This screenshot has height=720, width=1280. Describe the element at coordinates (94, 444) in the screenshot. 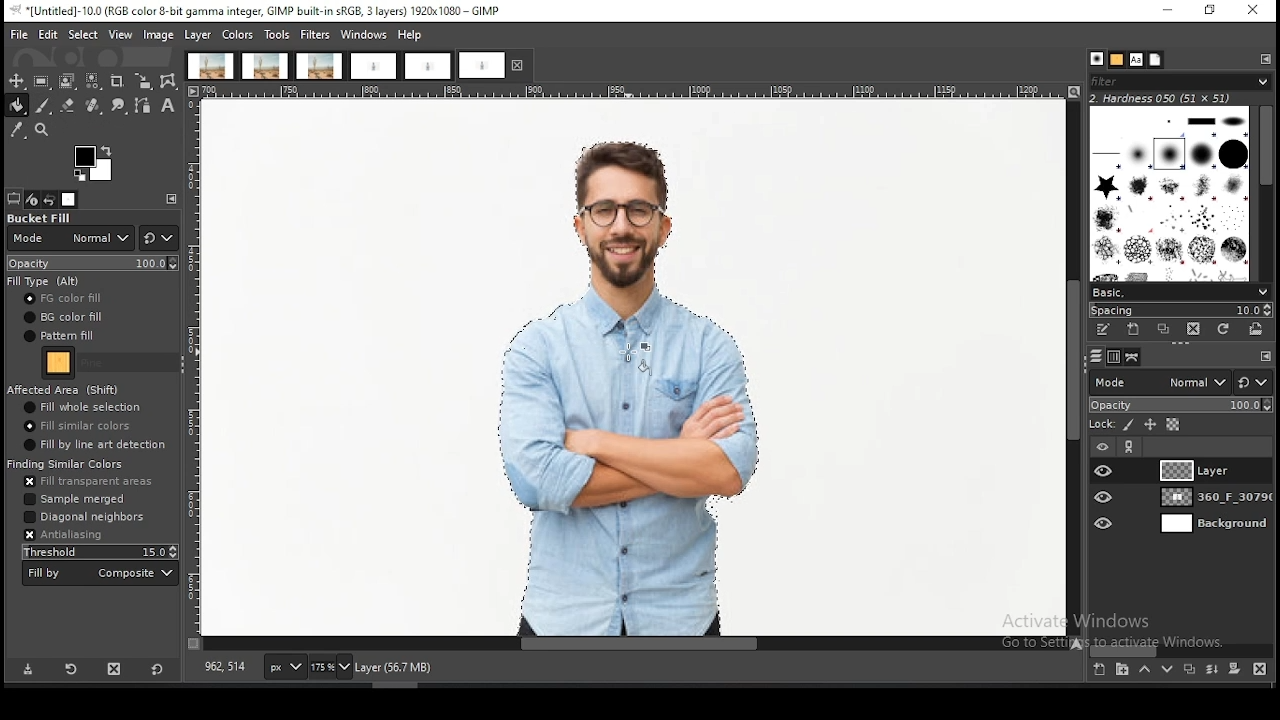

I see `fill by art detection` at that location.